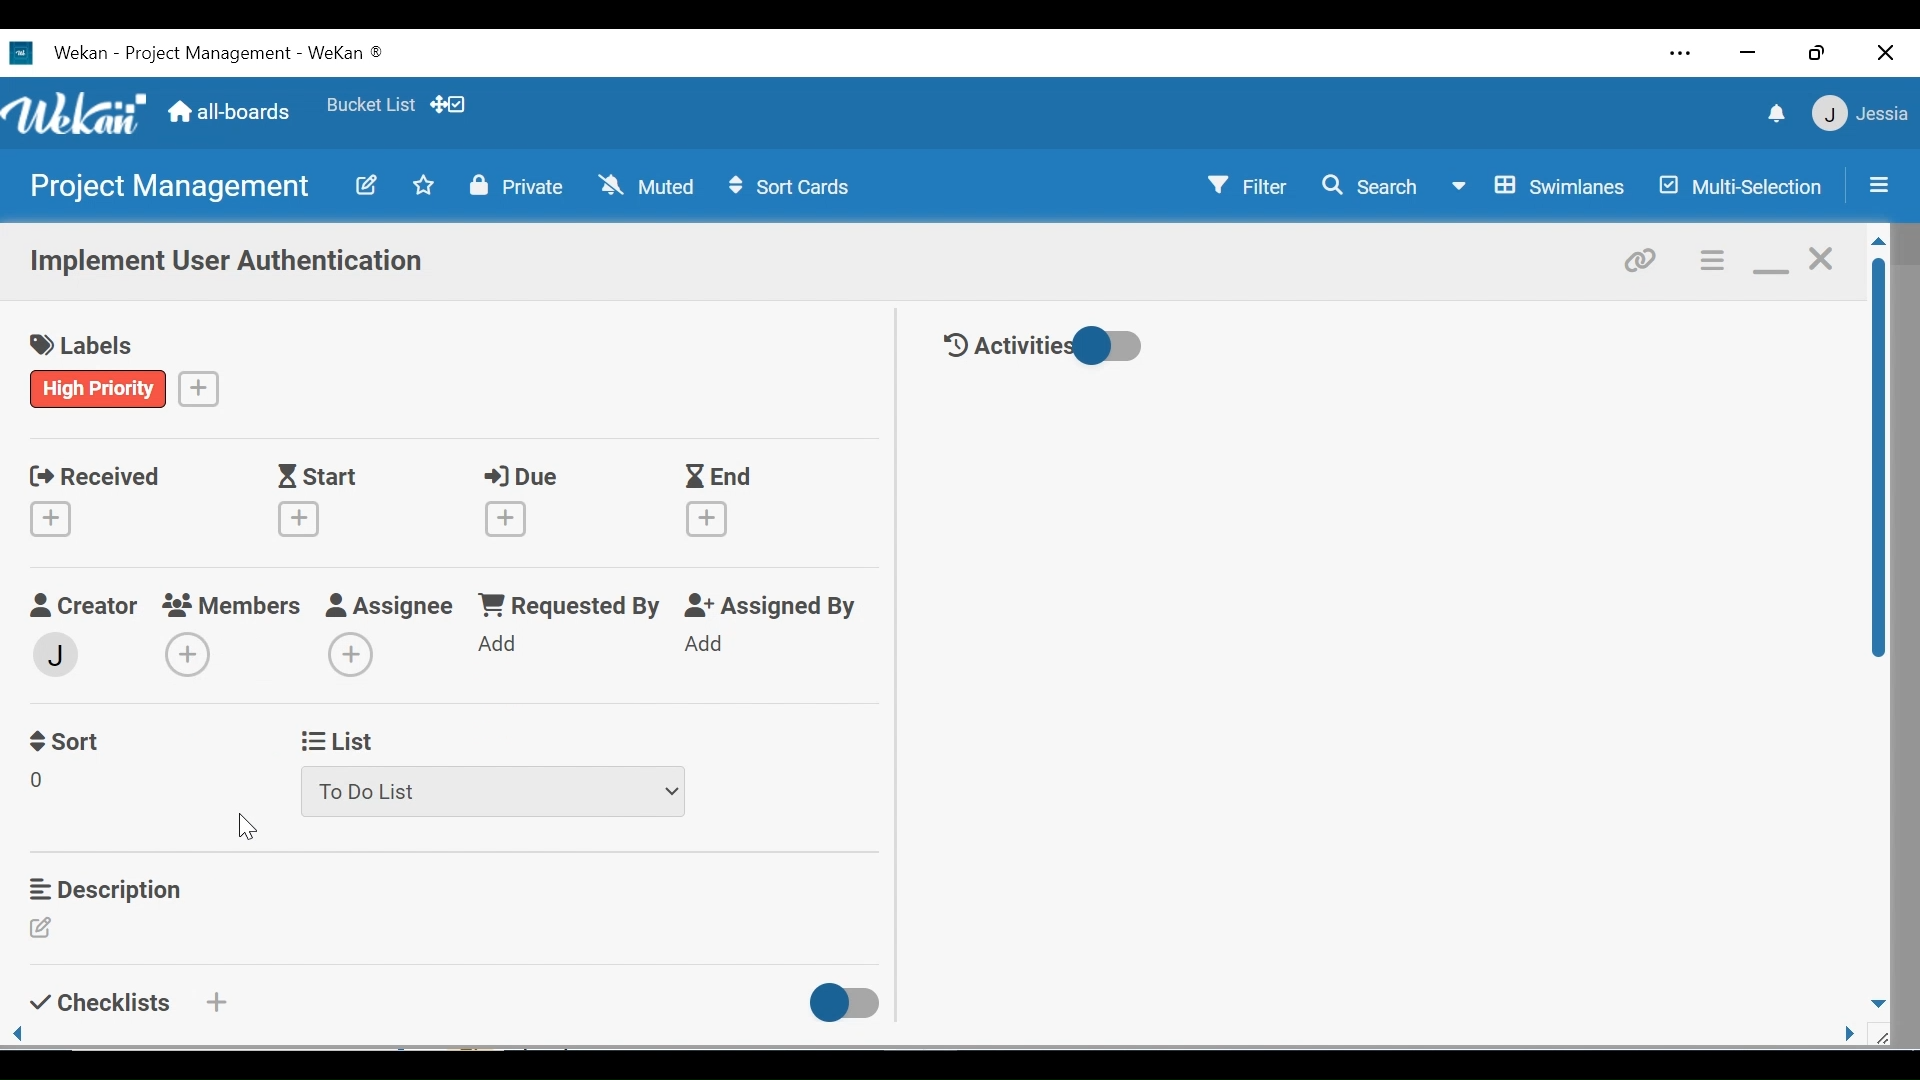  Describe the element at coordinates (1543, 188) in the screenshot. I see ` Swimlanes` at that location.